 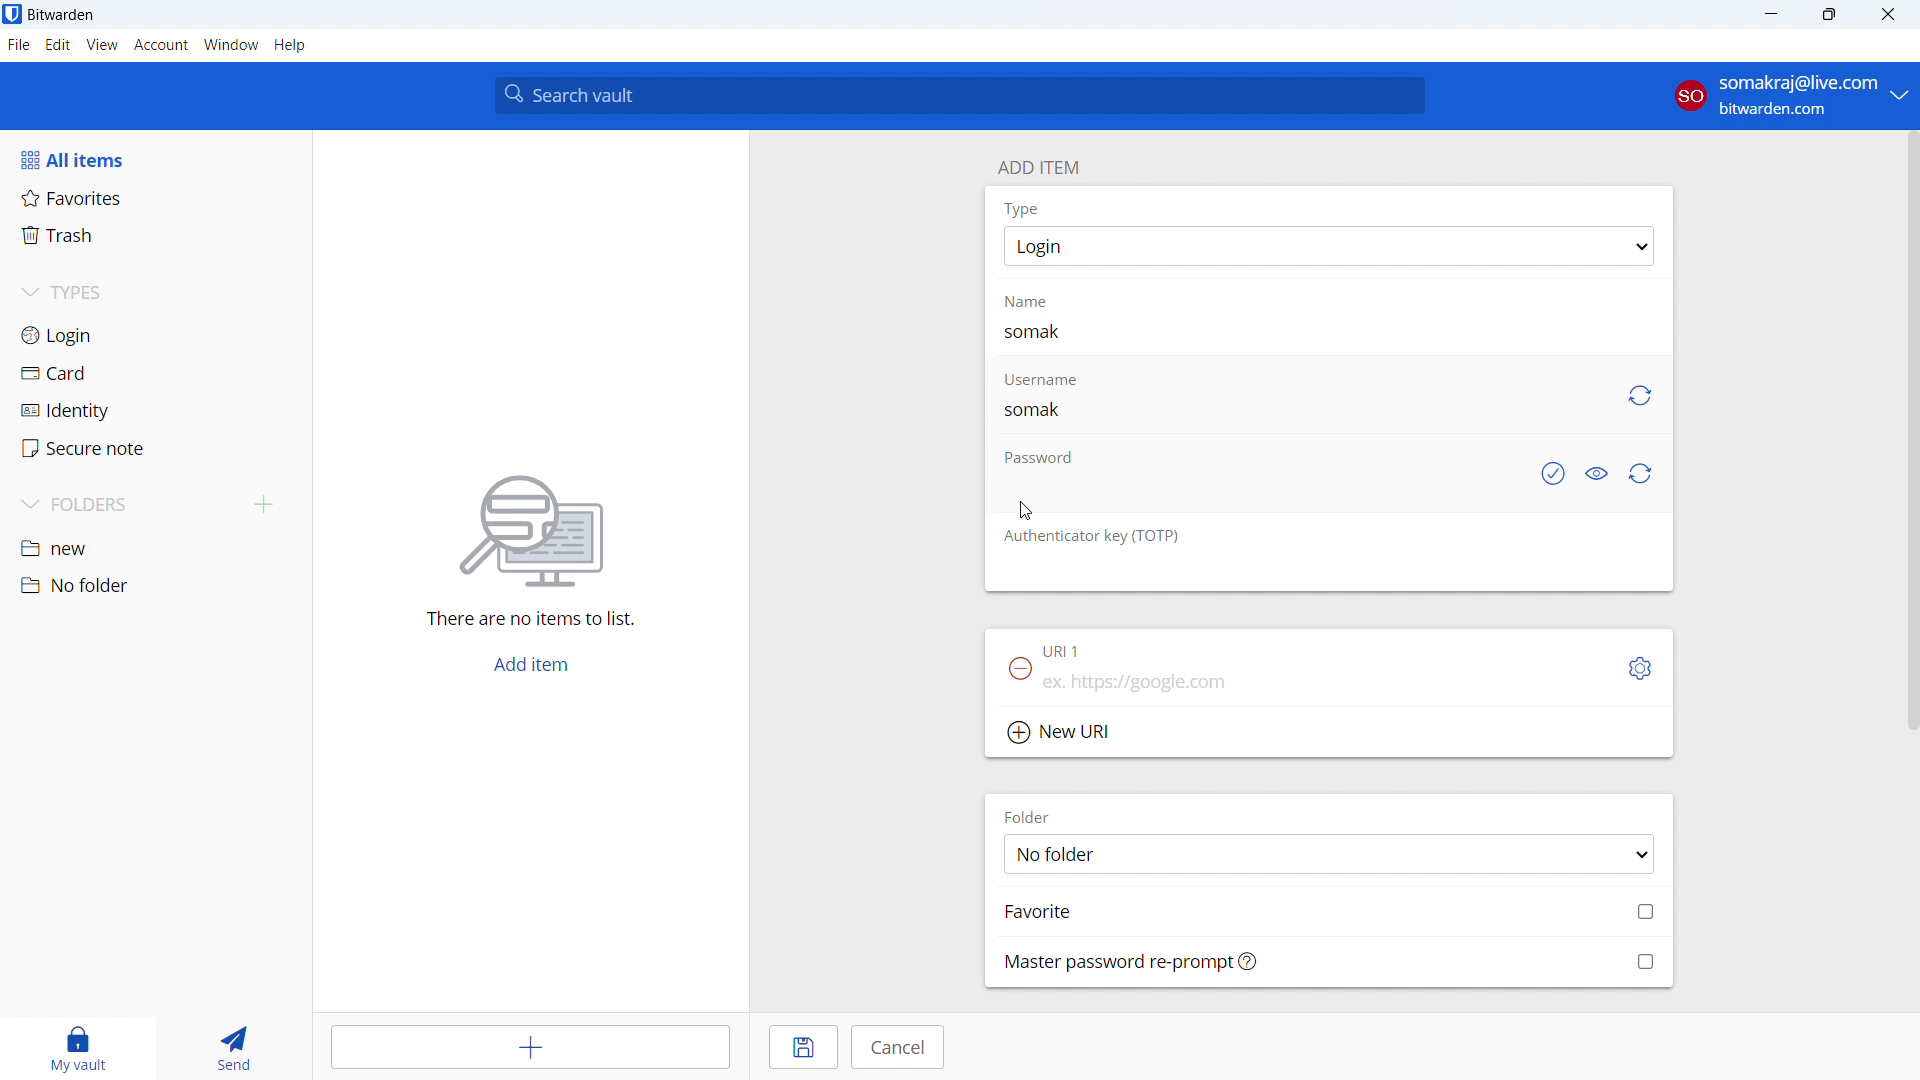 I want to click on add new url, so click(x=1329, y=734).